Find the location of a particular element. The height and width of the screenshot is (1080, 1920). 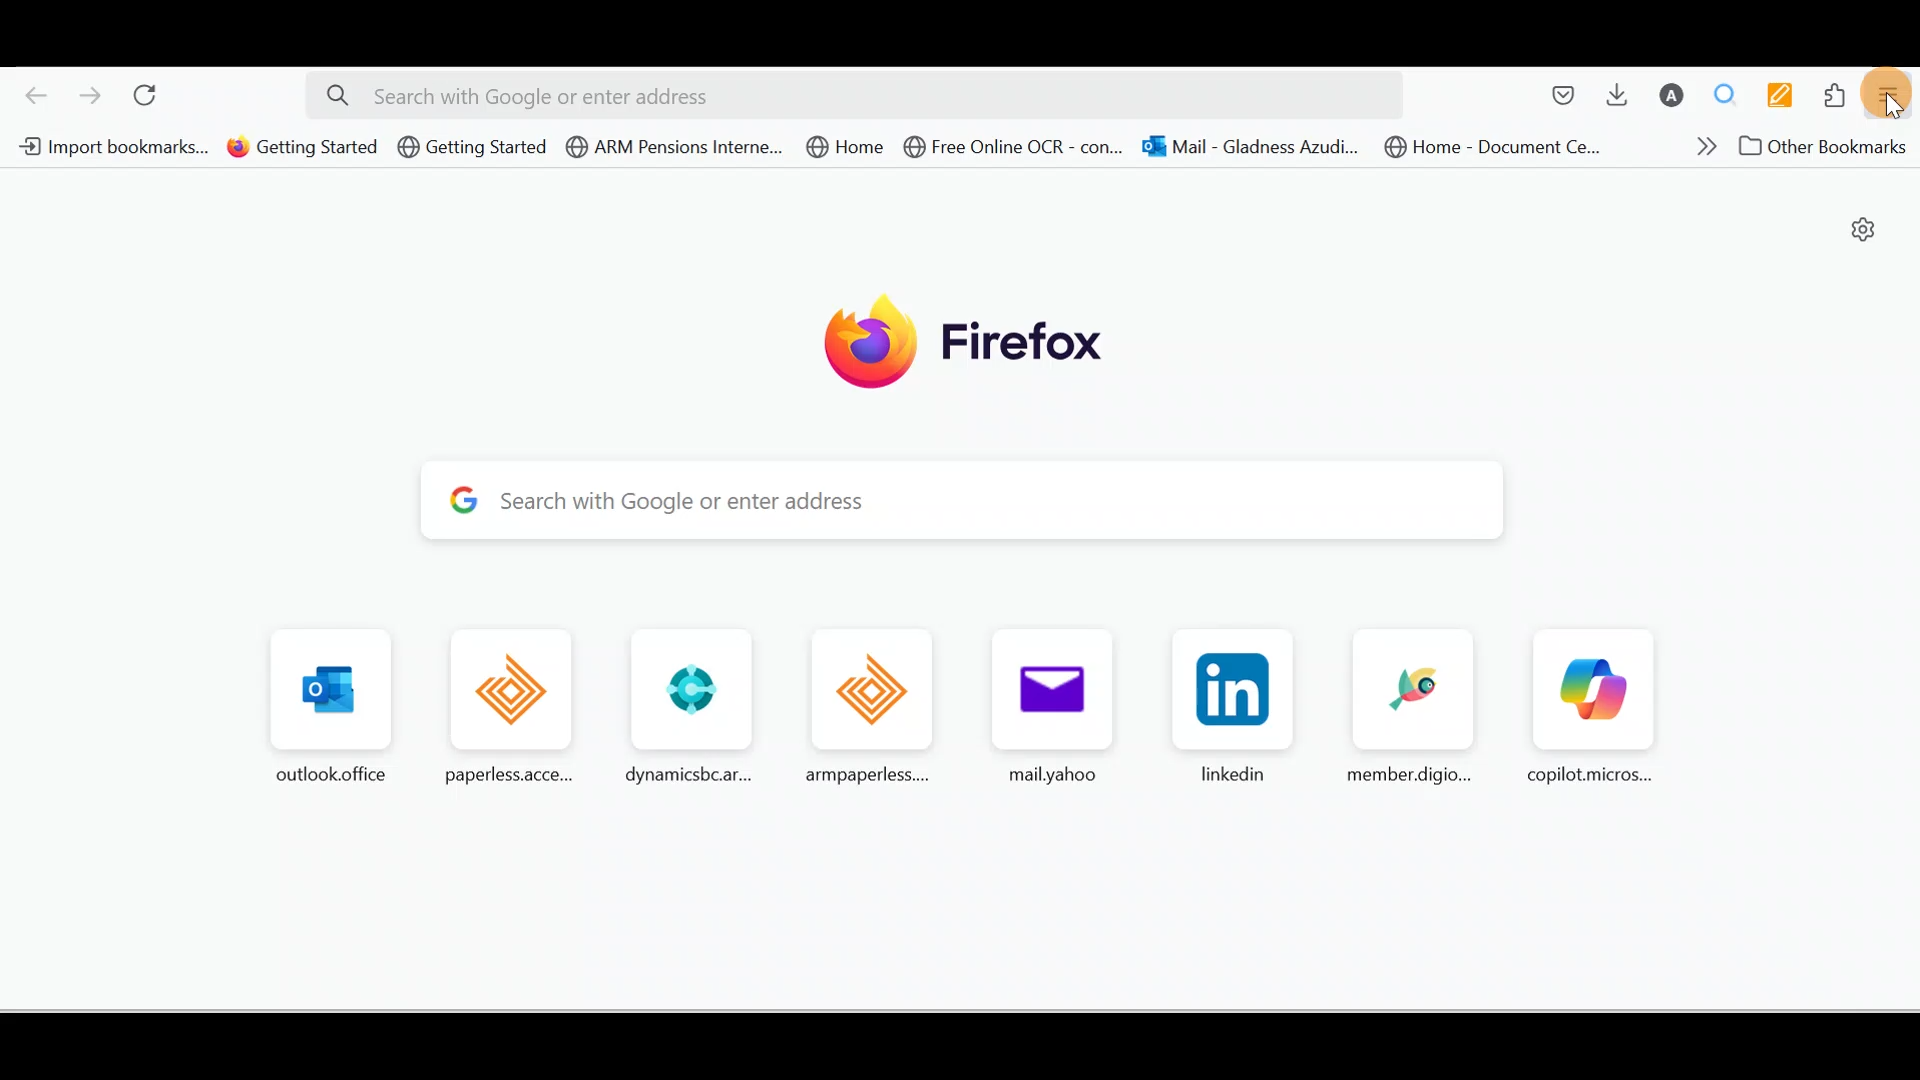

Cursor is located at coordinates (1898, 103).